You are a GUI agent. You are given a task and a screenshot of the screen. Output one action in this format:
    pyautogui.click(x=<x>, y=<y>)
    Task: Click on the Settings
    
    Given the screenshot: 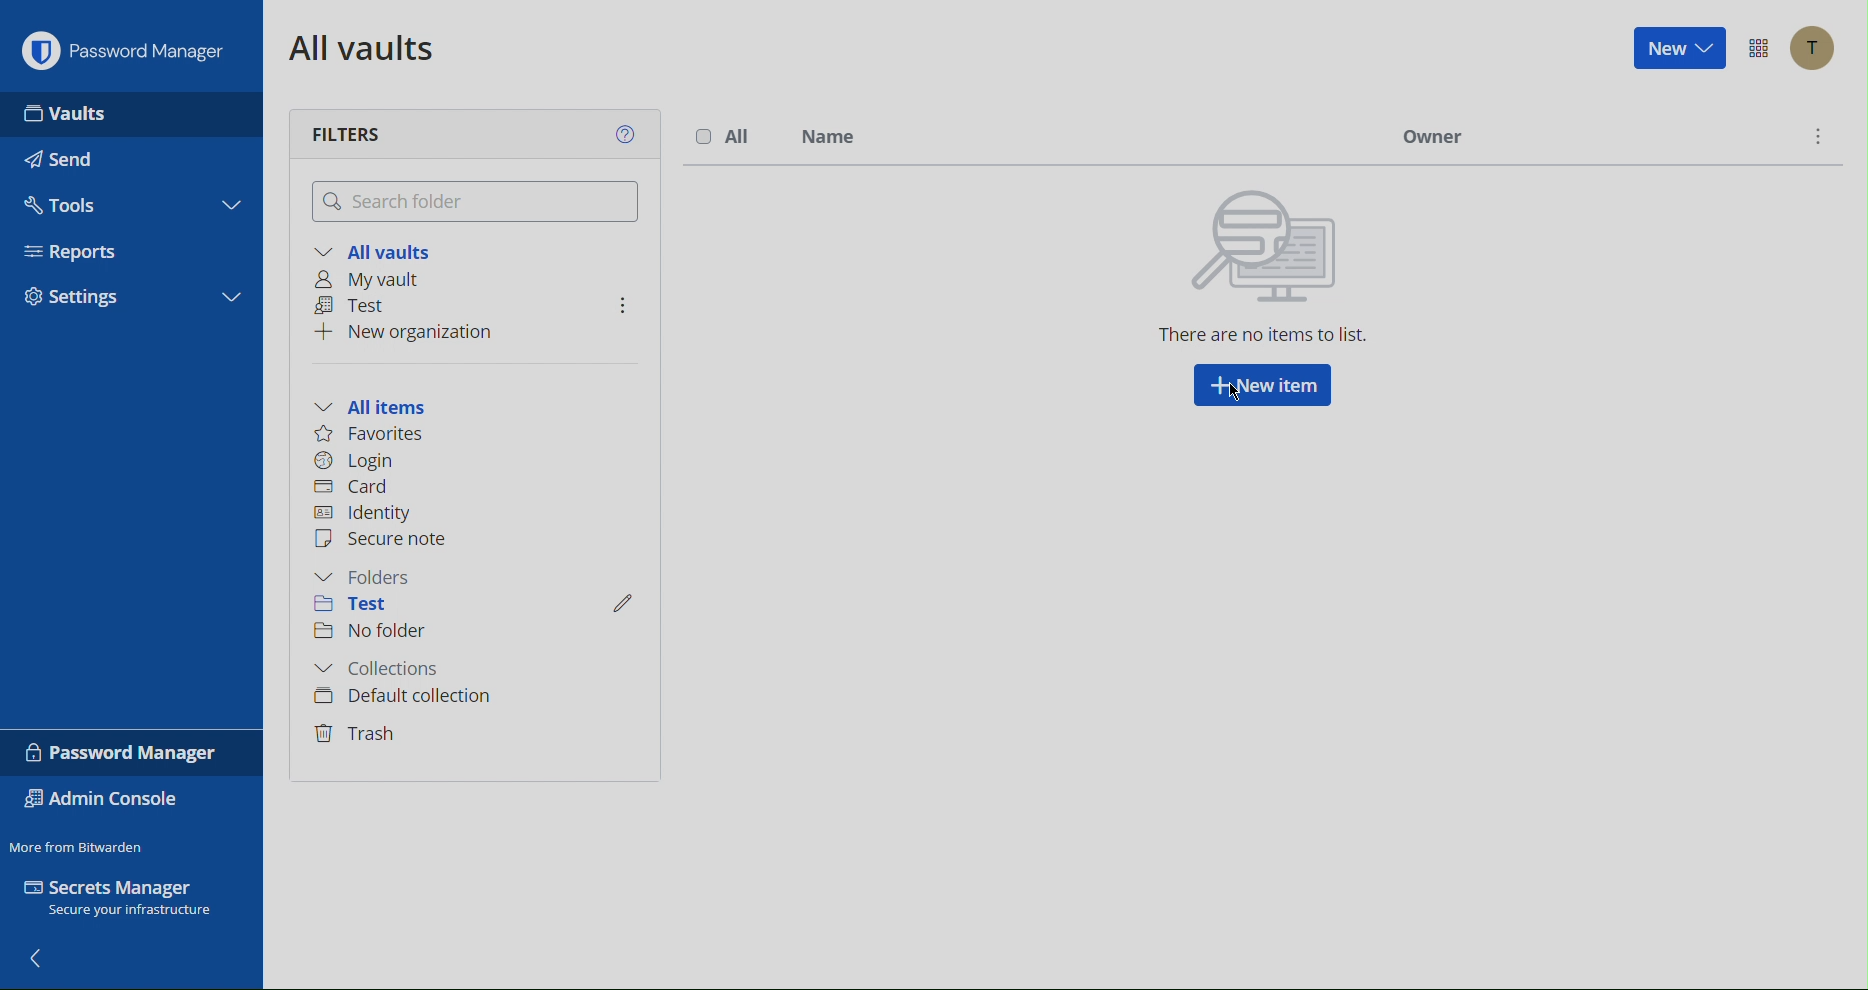 What is the action you would take?
    pyautogui.click(x=125, y=295)
    